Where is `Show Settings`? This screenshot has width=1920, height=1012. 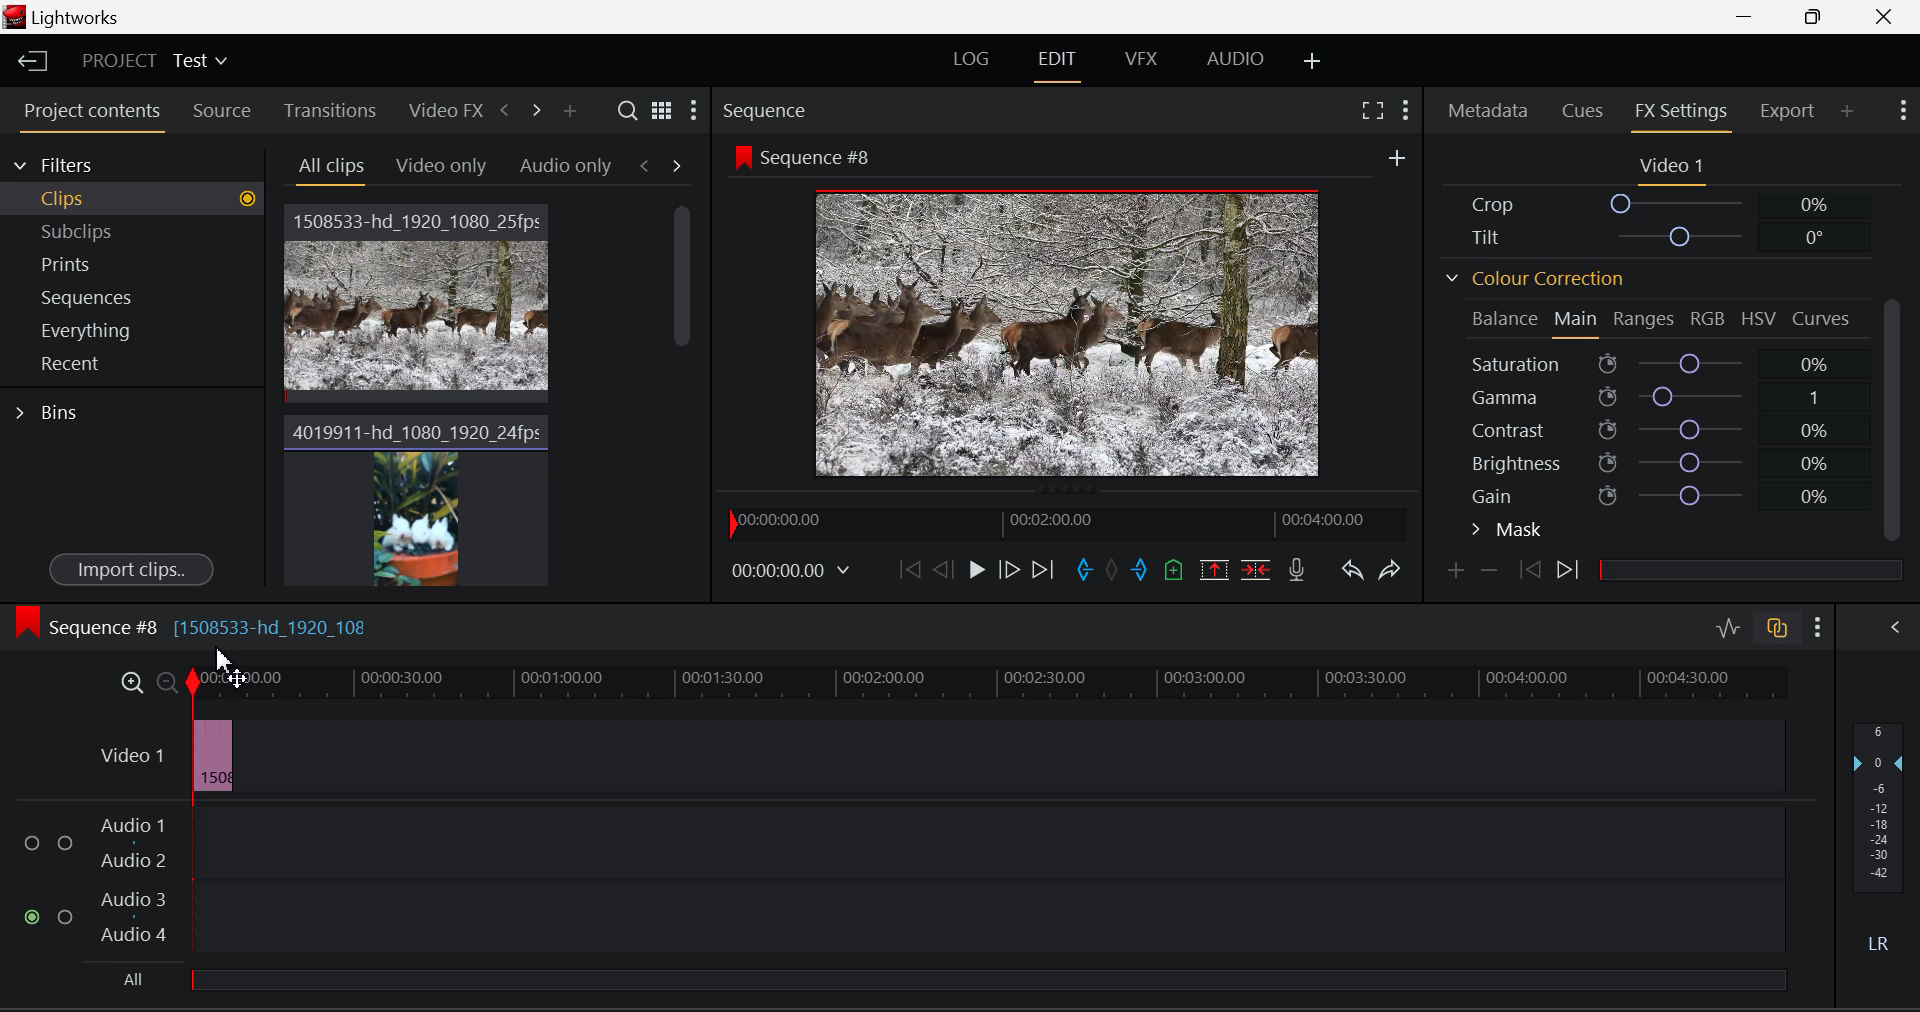 Show Settings is located at coordinates (1814, 626).